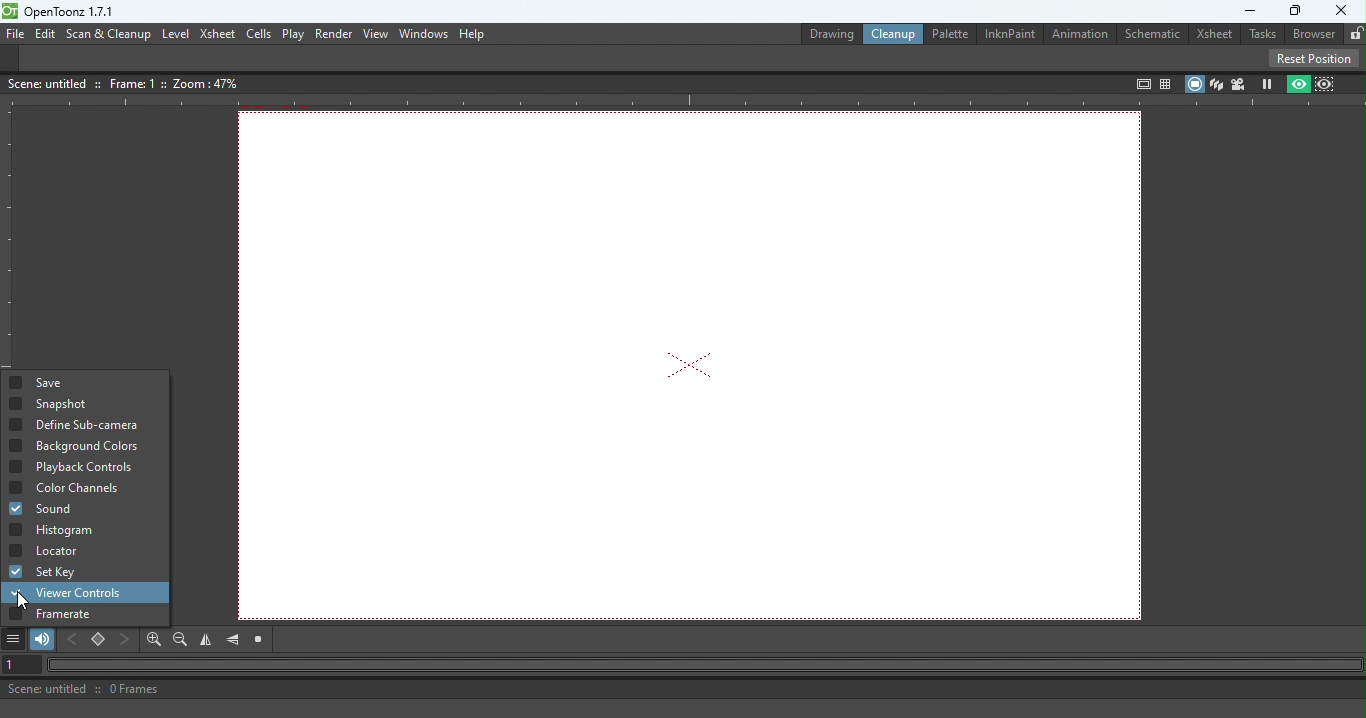 The width and height of the screenshot is (1366, 718). I want to click on 3D View, so click(1216, 81).